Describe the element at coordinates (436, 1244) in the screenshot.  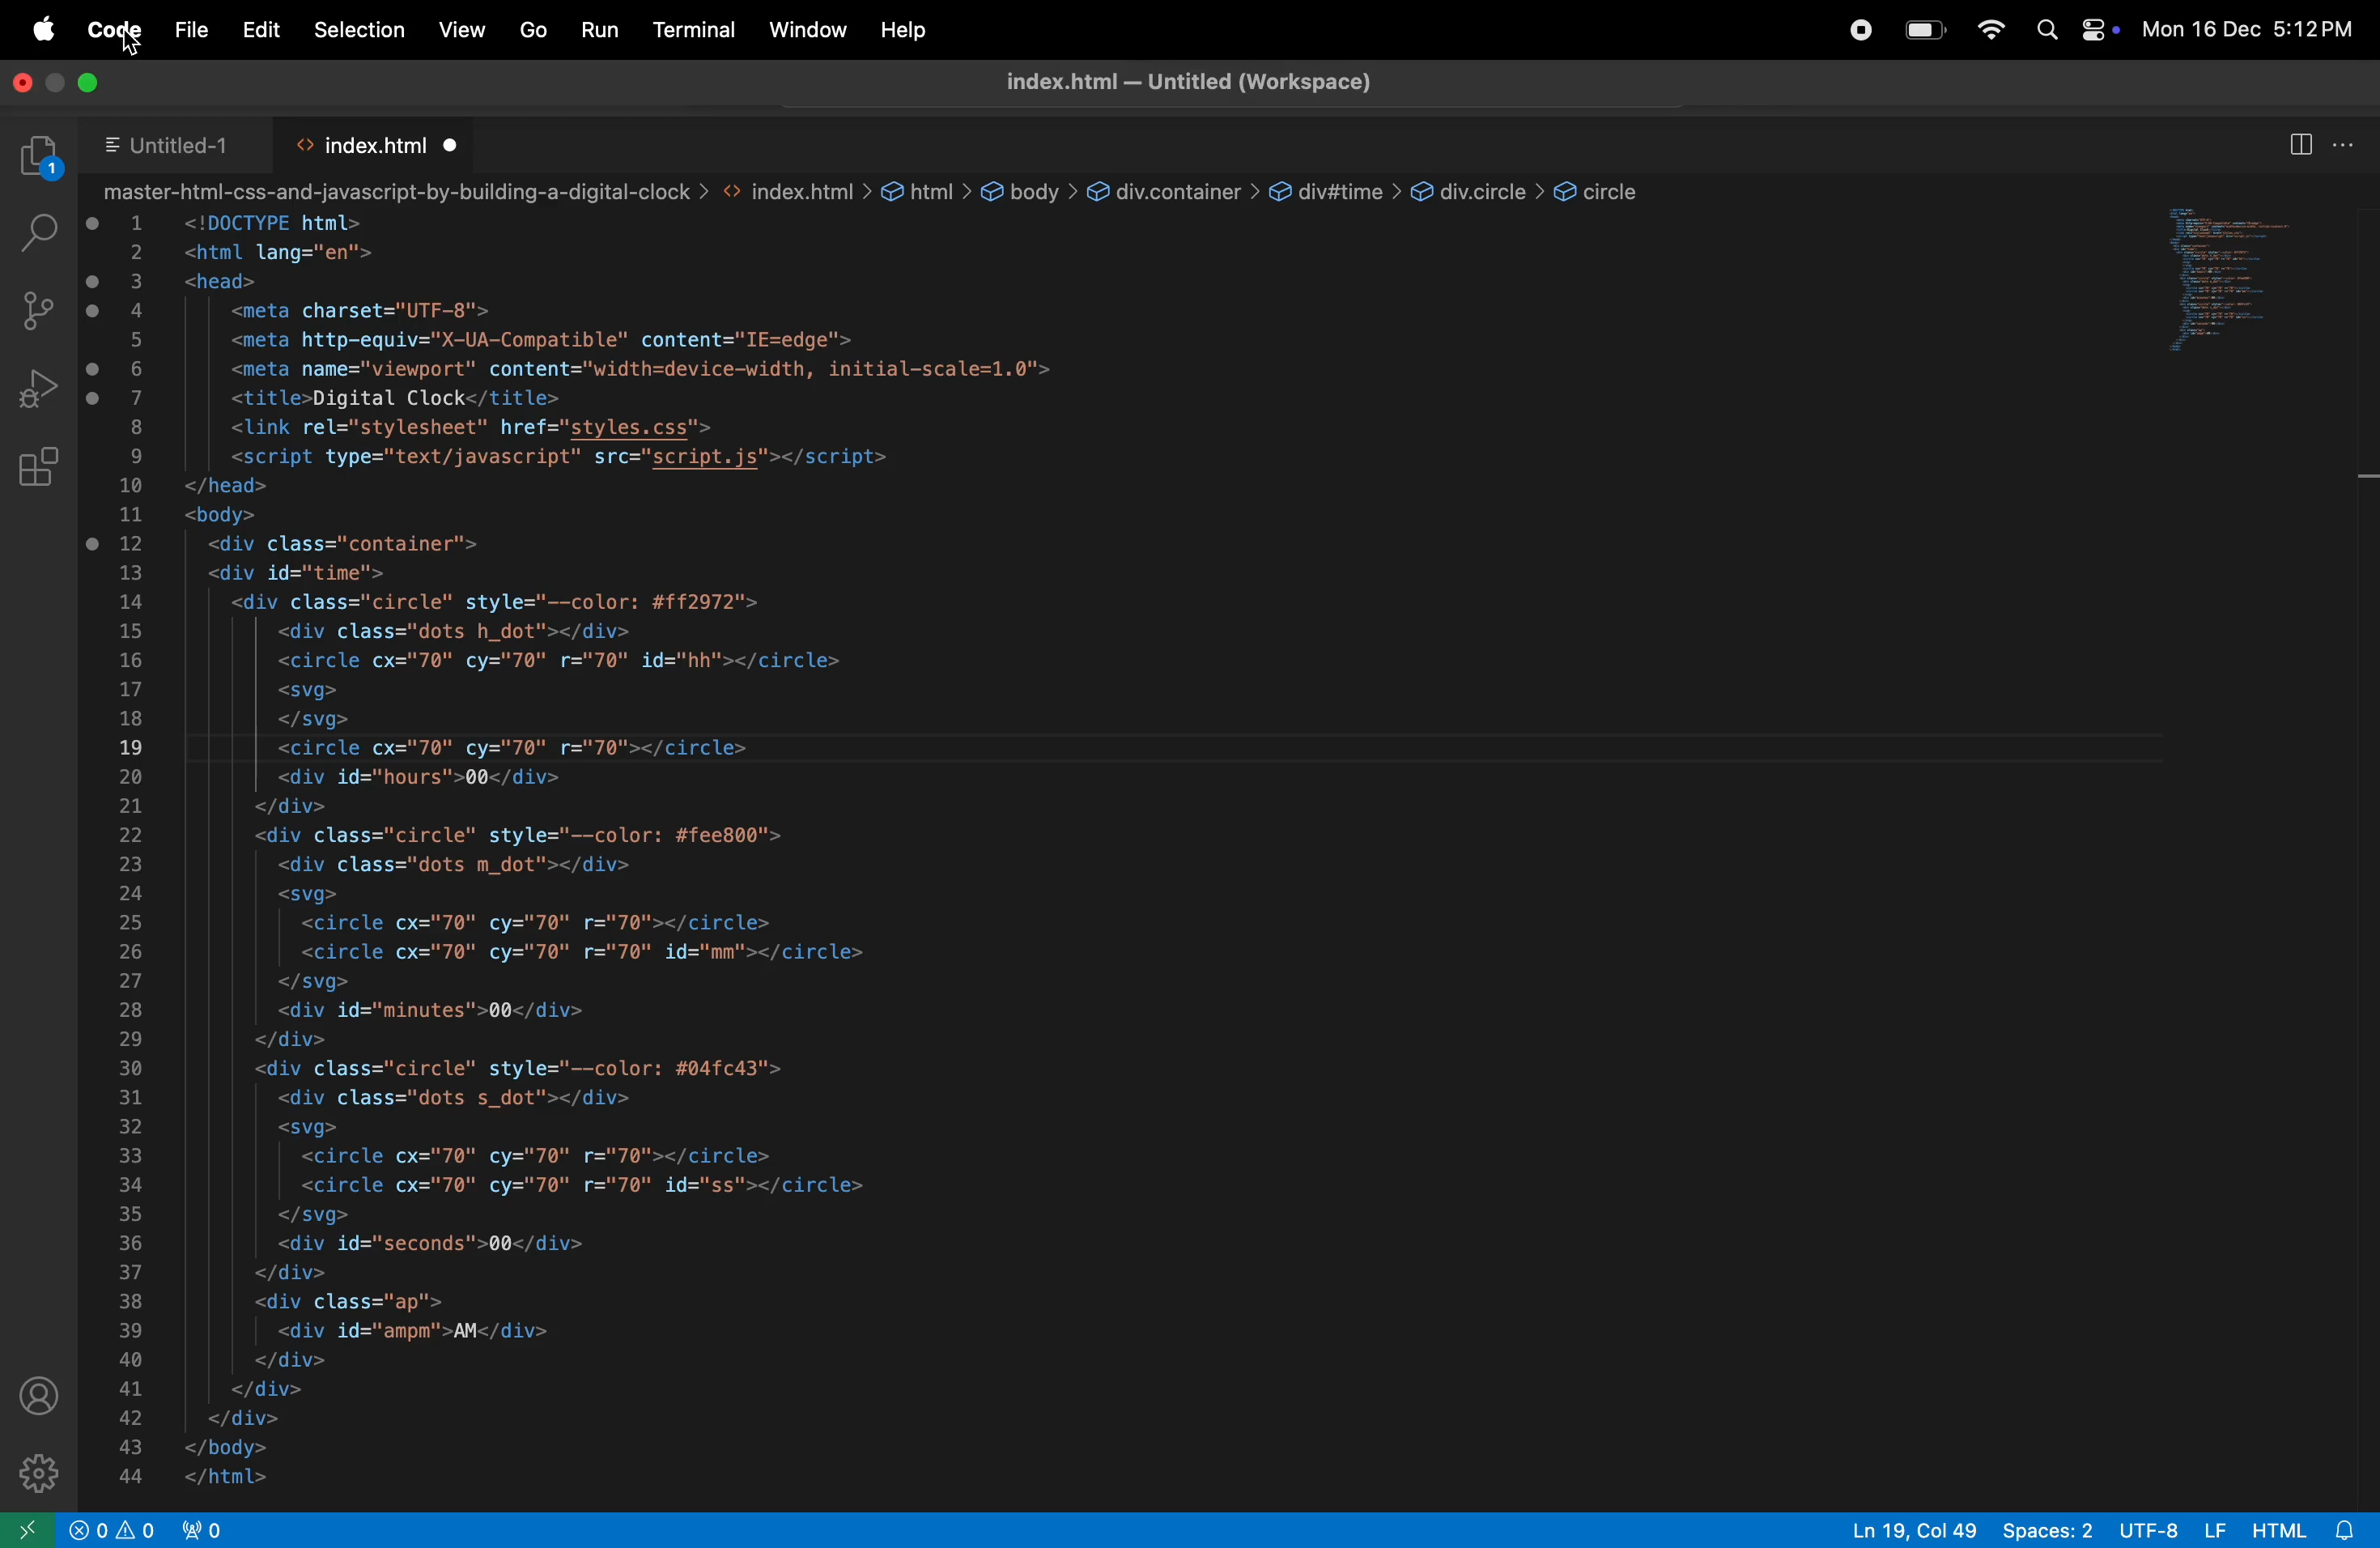
I see `<div id="seconds">00</div>` at that location.